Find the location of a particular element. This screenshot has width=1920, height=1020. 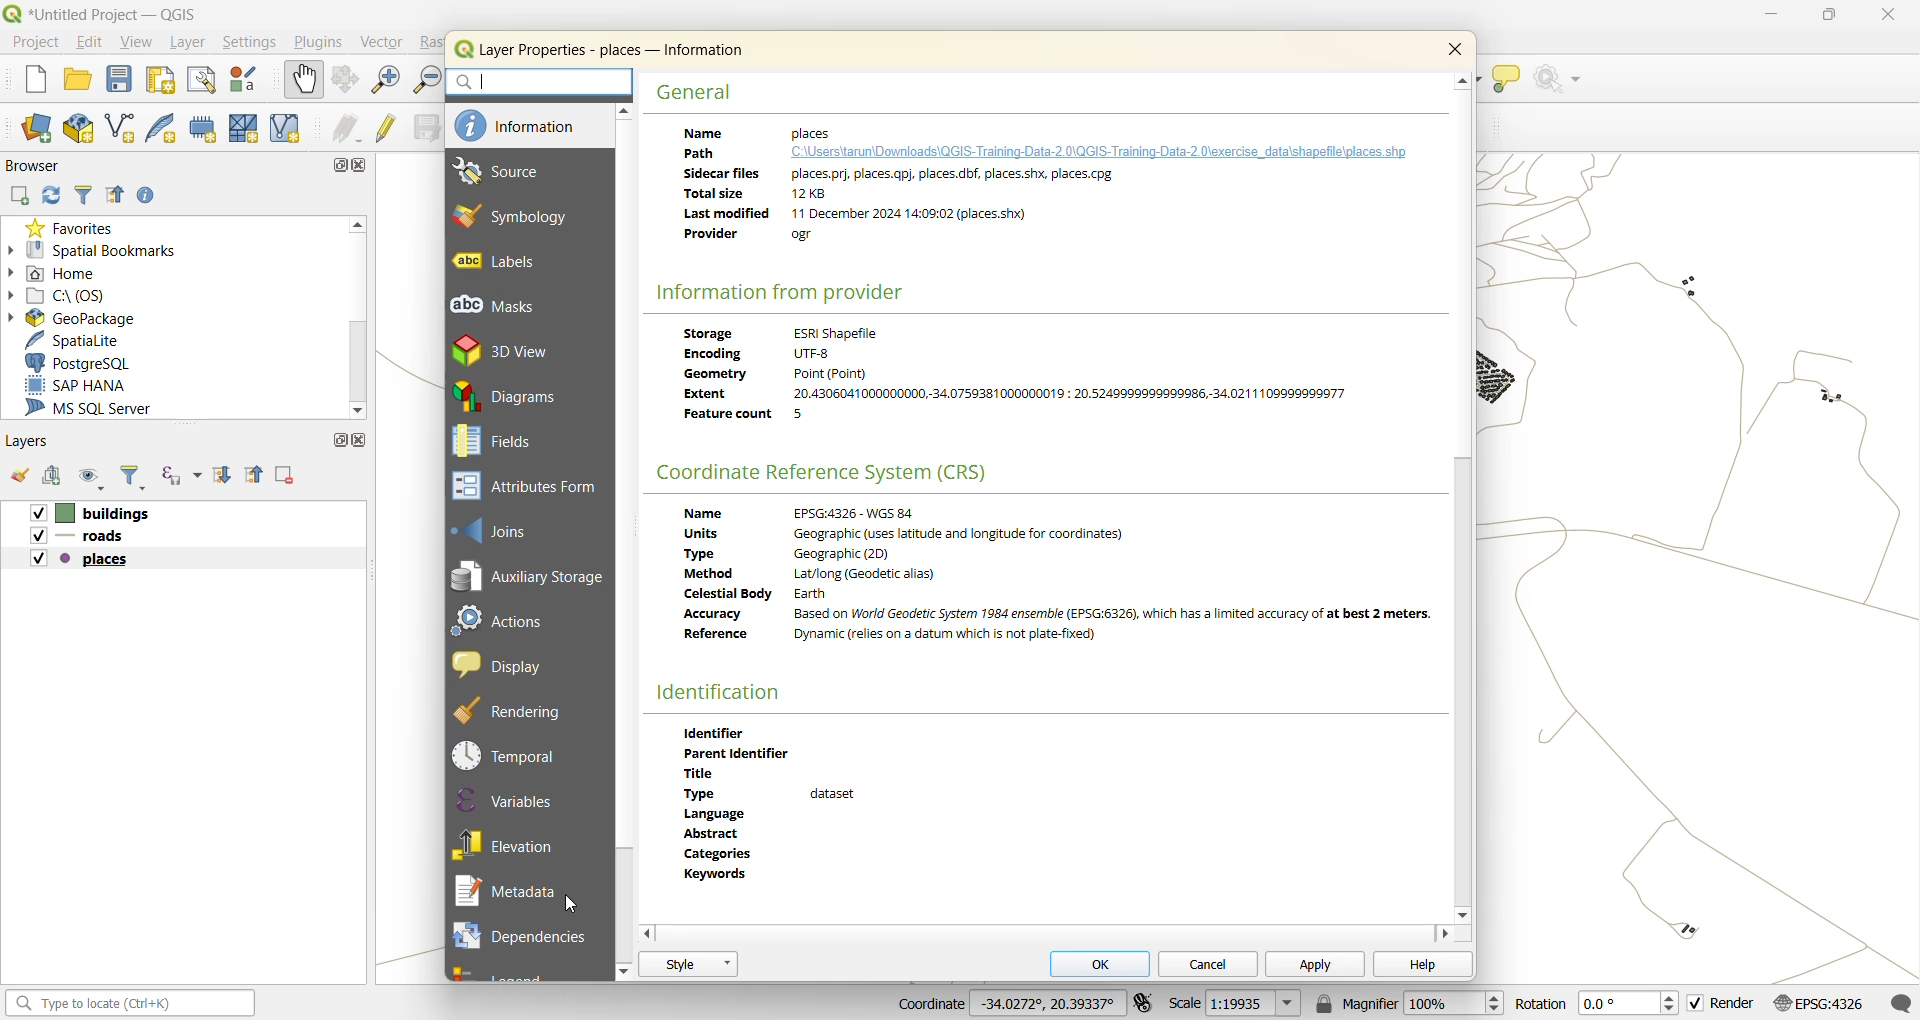

style manager is located at coordinates (248, 81).